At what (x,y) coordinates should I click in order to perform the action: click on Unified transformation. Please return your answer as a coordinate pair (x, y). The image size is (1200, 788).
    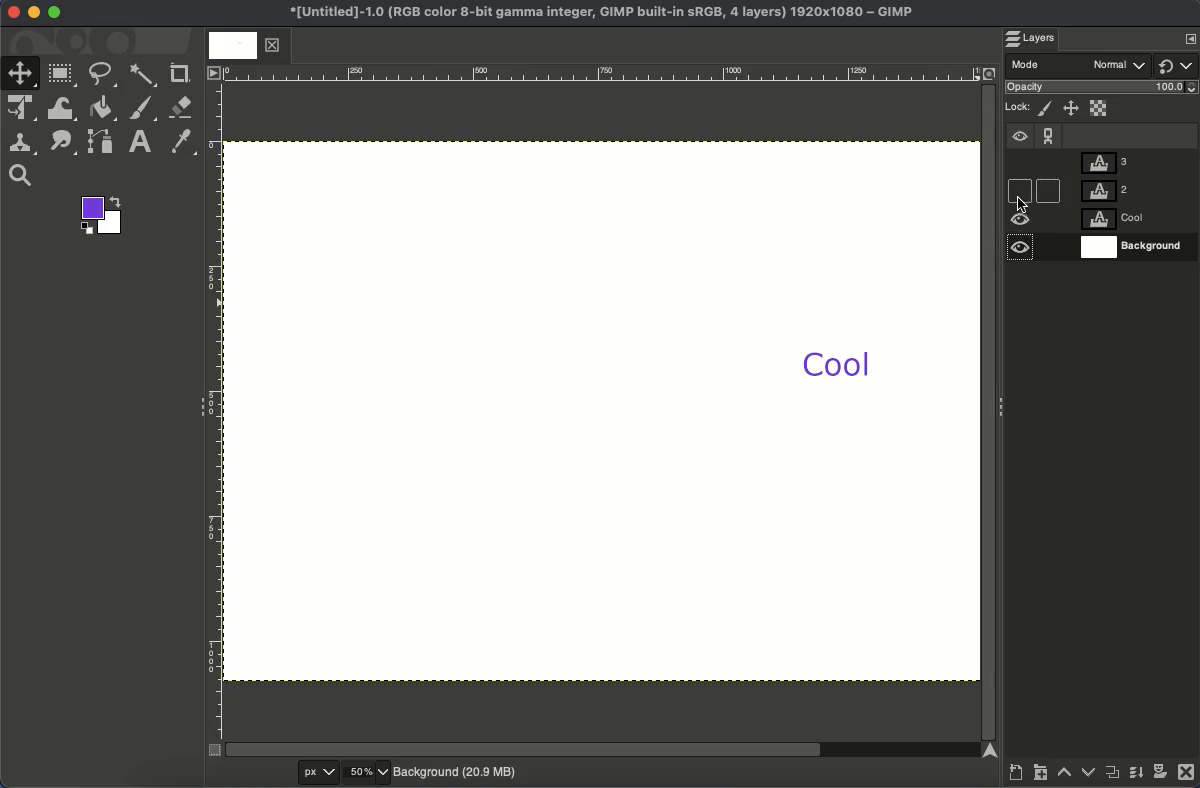
    Looking at the image, I should click on (24, 109).